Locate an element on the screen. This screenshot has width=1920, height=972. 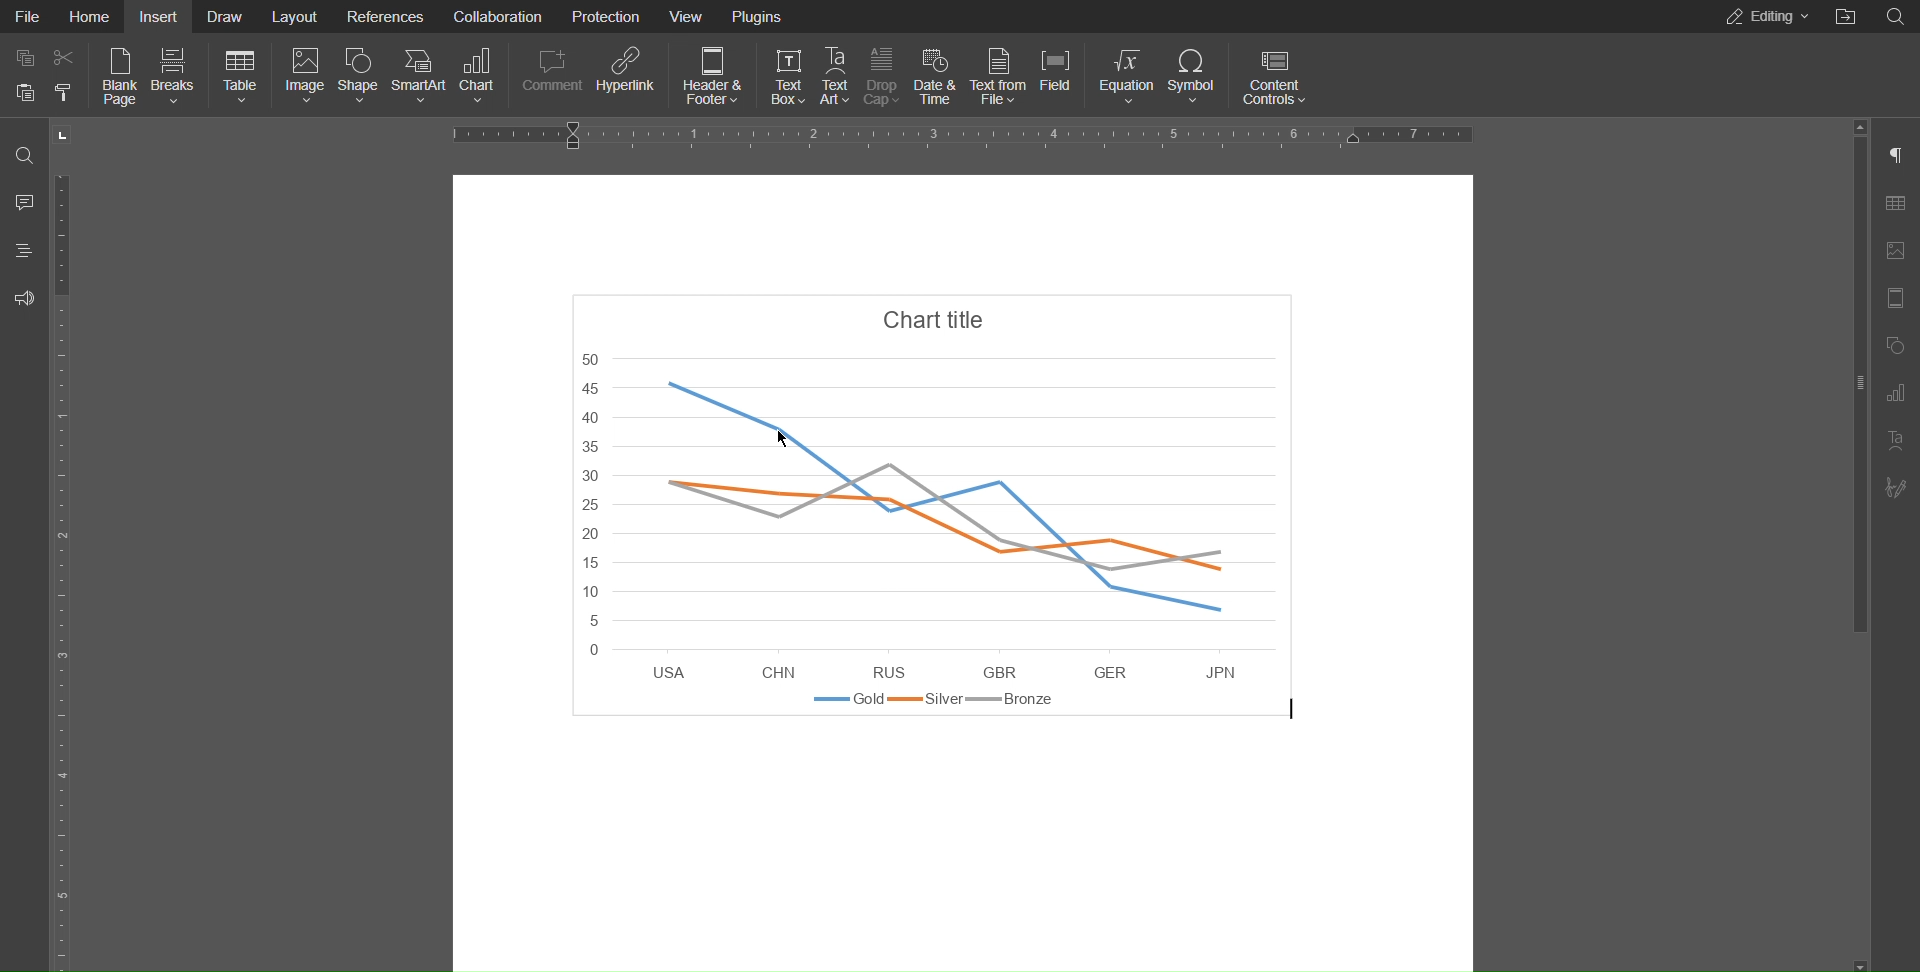
Open File Location is located at coordinates (1843, 17).